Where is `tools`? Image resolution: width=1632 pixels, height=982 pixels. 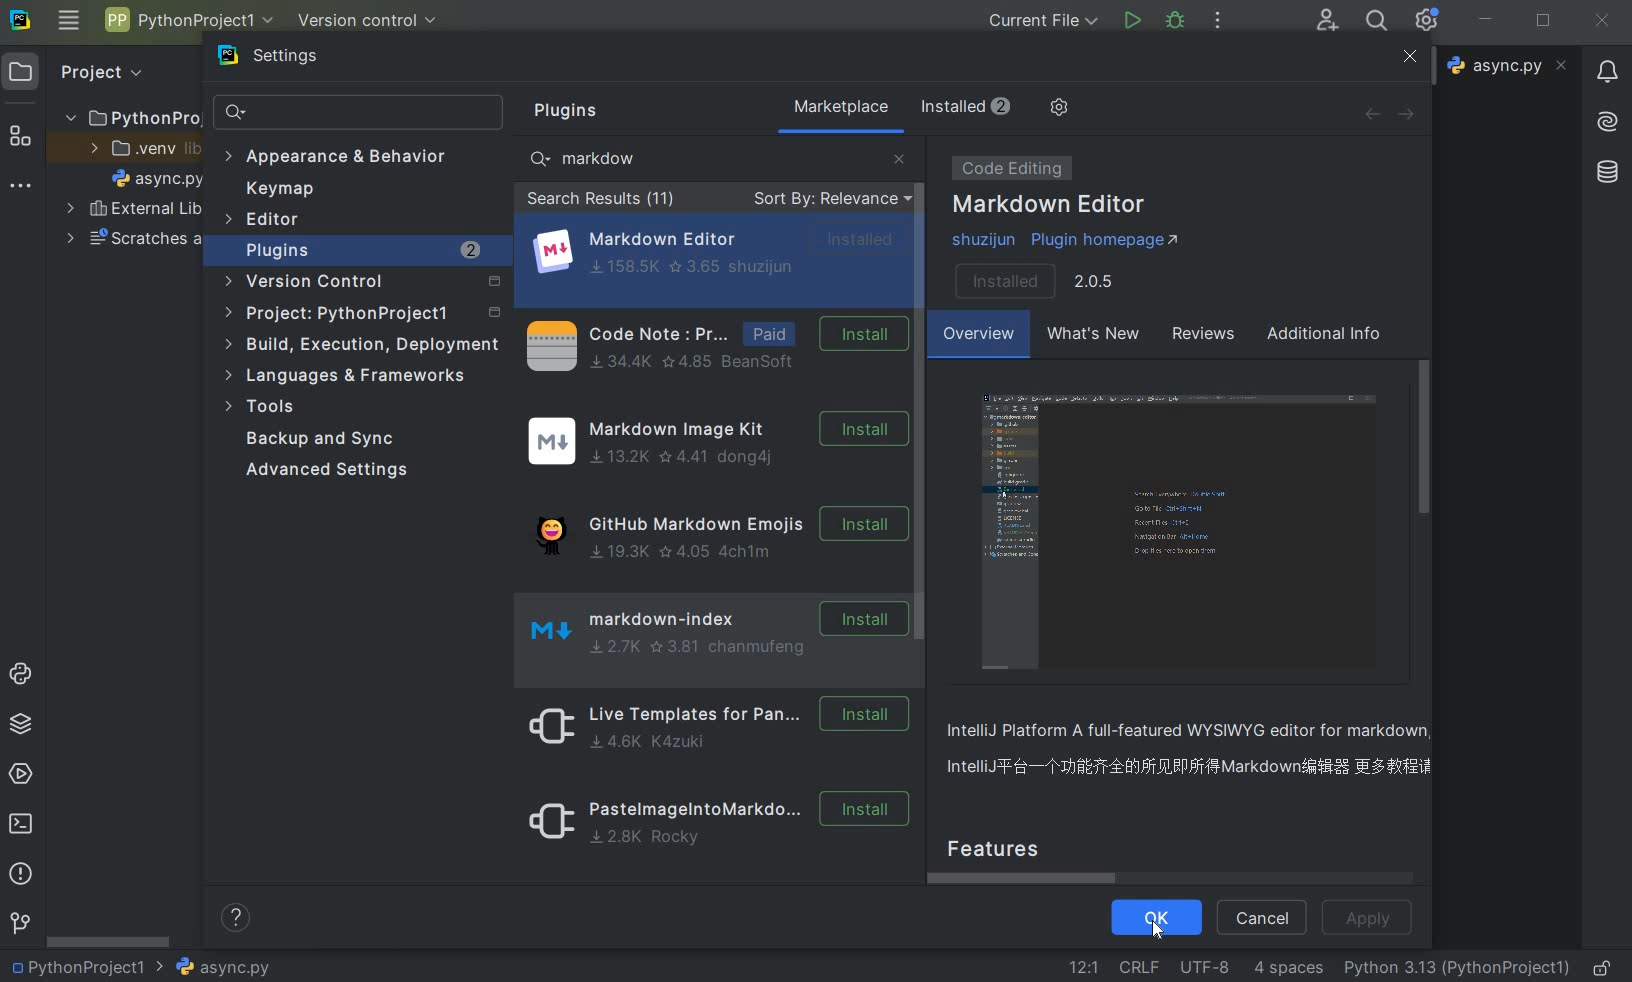 tools is located at coordinates (265, 409).